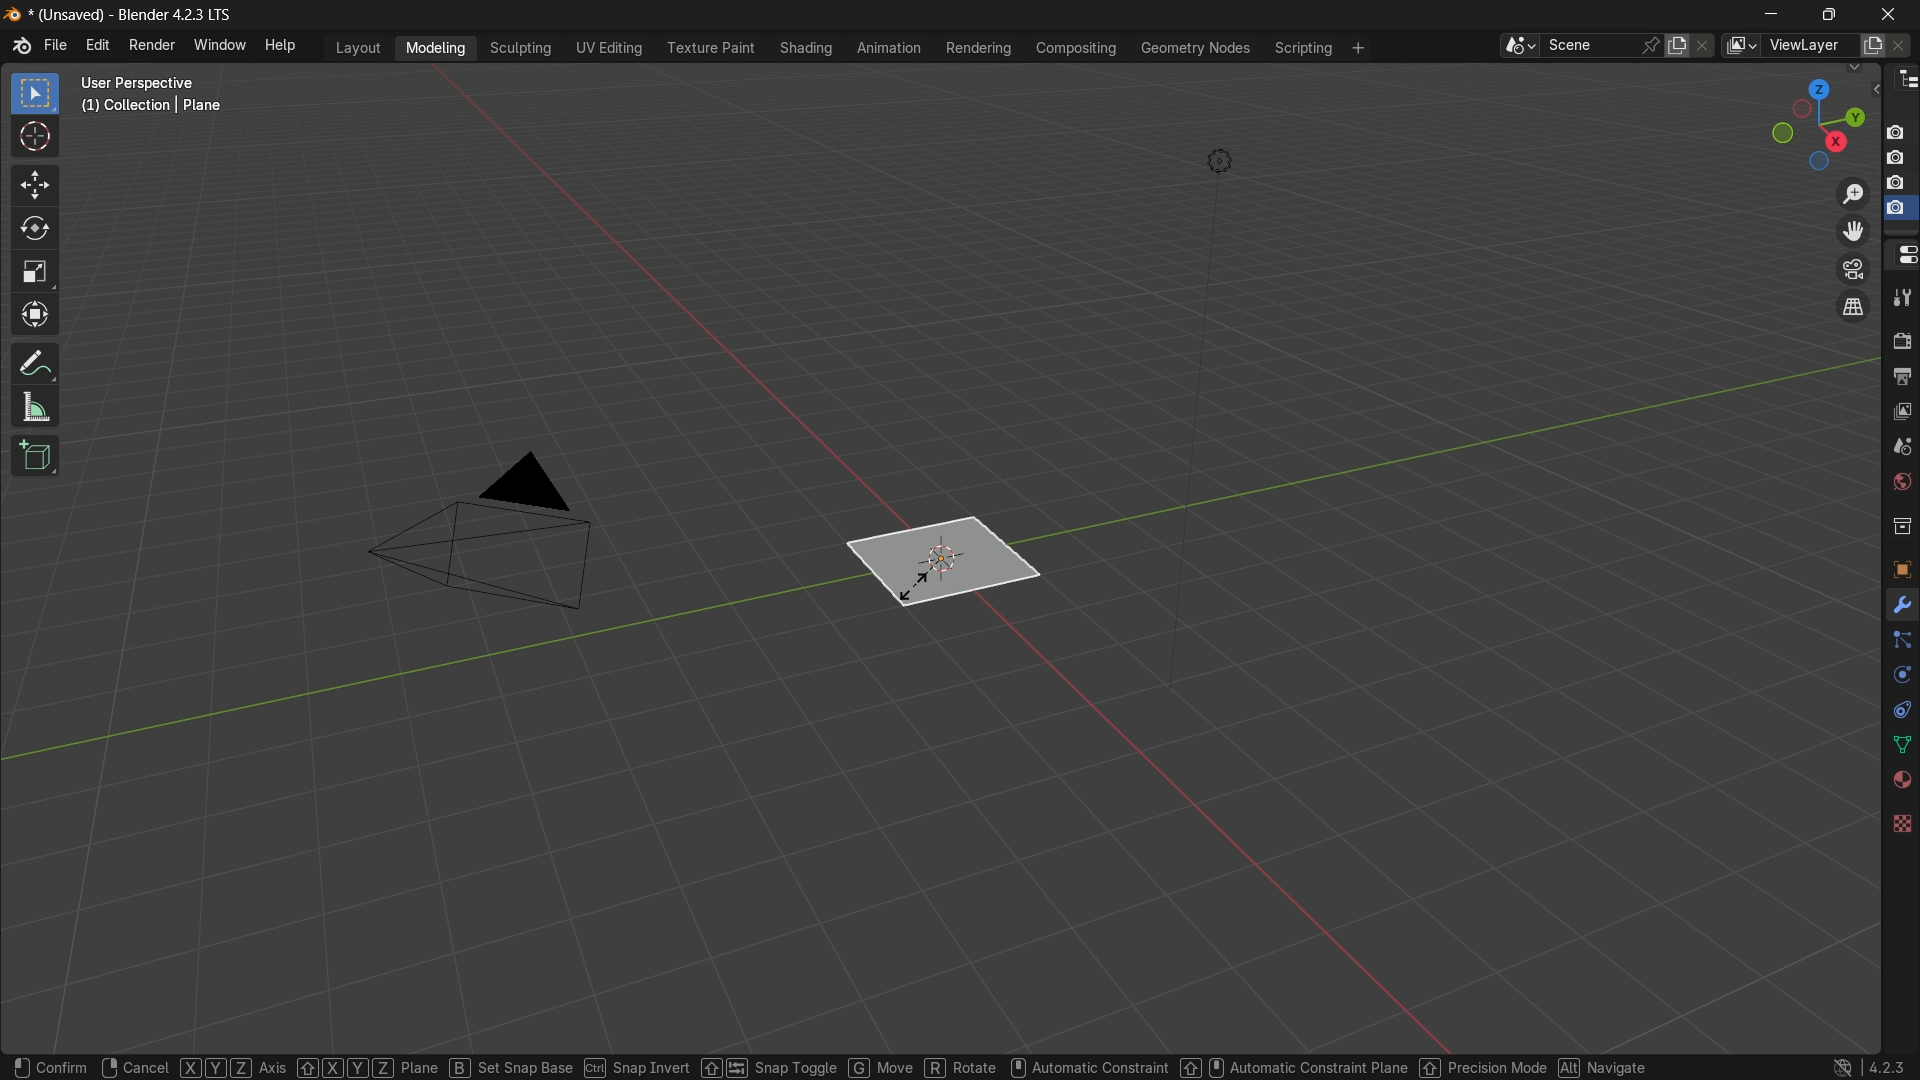 Image resolution: width=1920 pixels, height=1080 pixels. I want to click on geometry nodes, so click(1195, 49).